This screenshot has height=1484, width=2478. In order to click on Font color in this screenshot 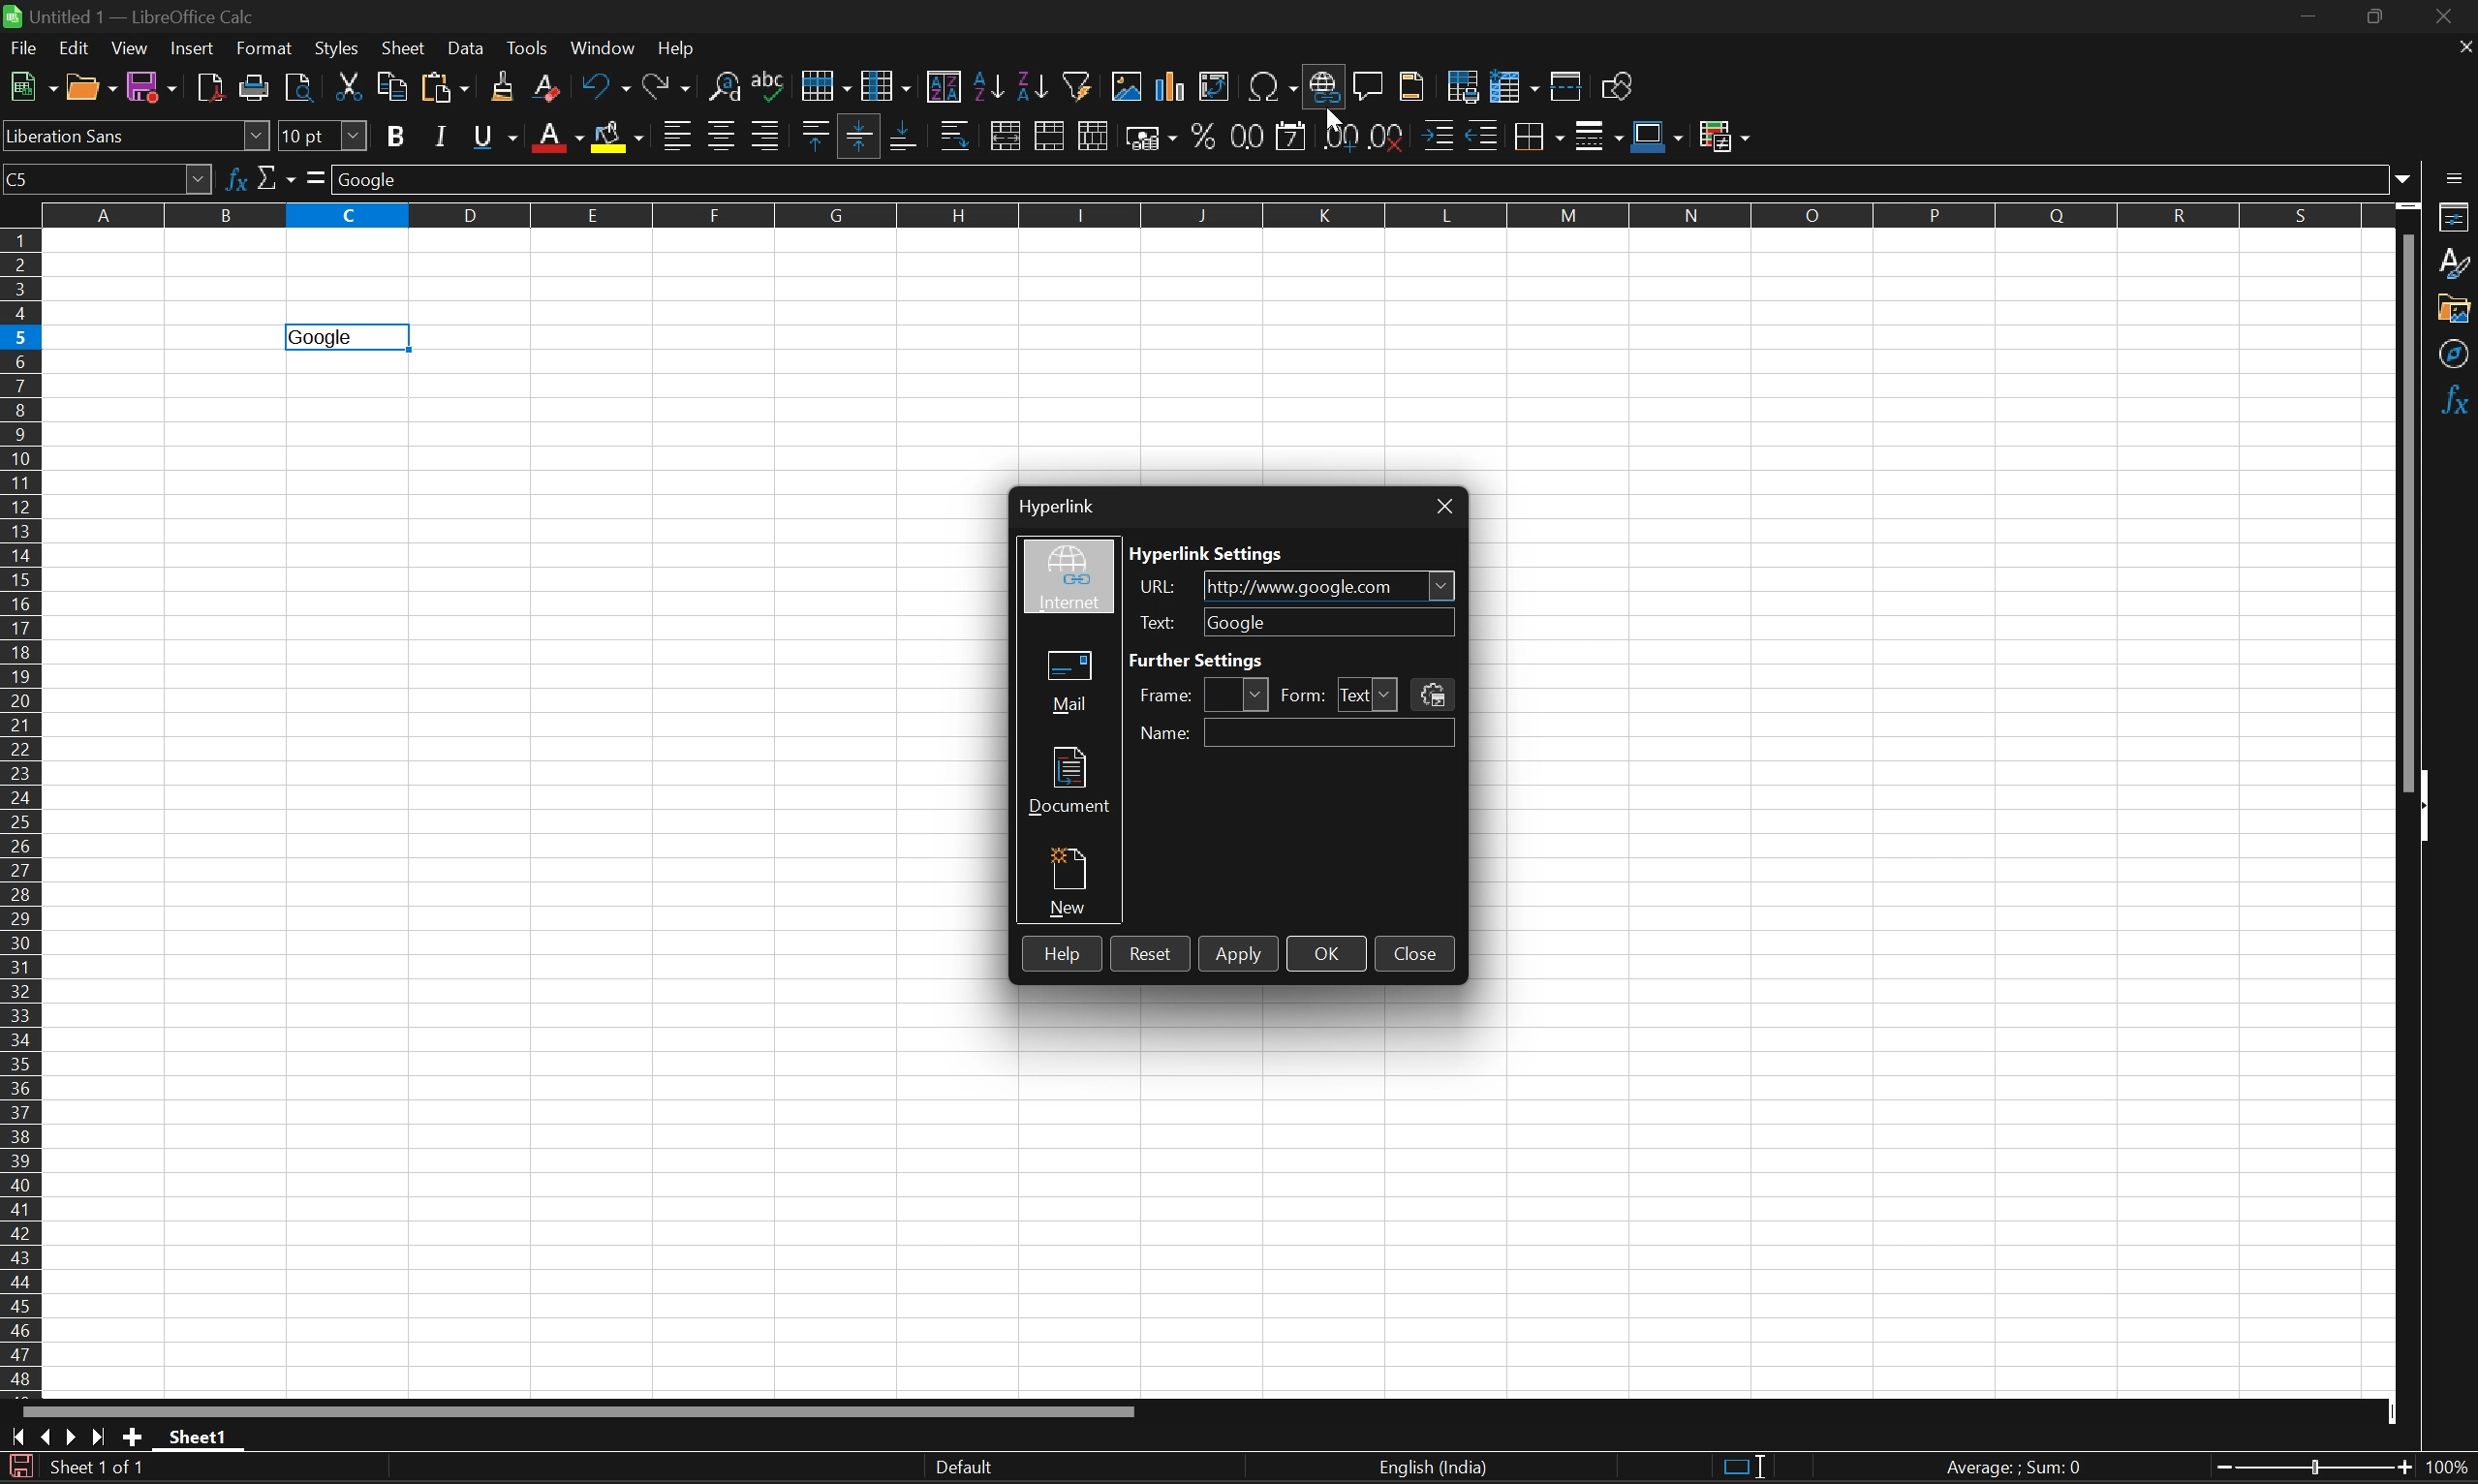, I will do `click(555, 138)`.